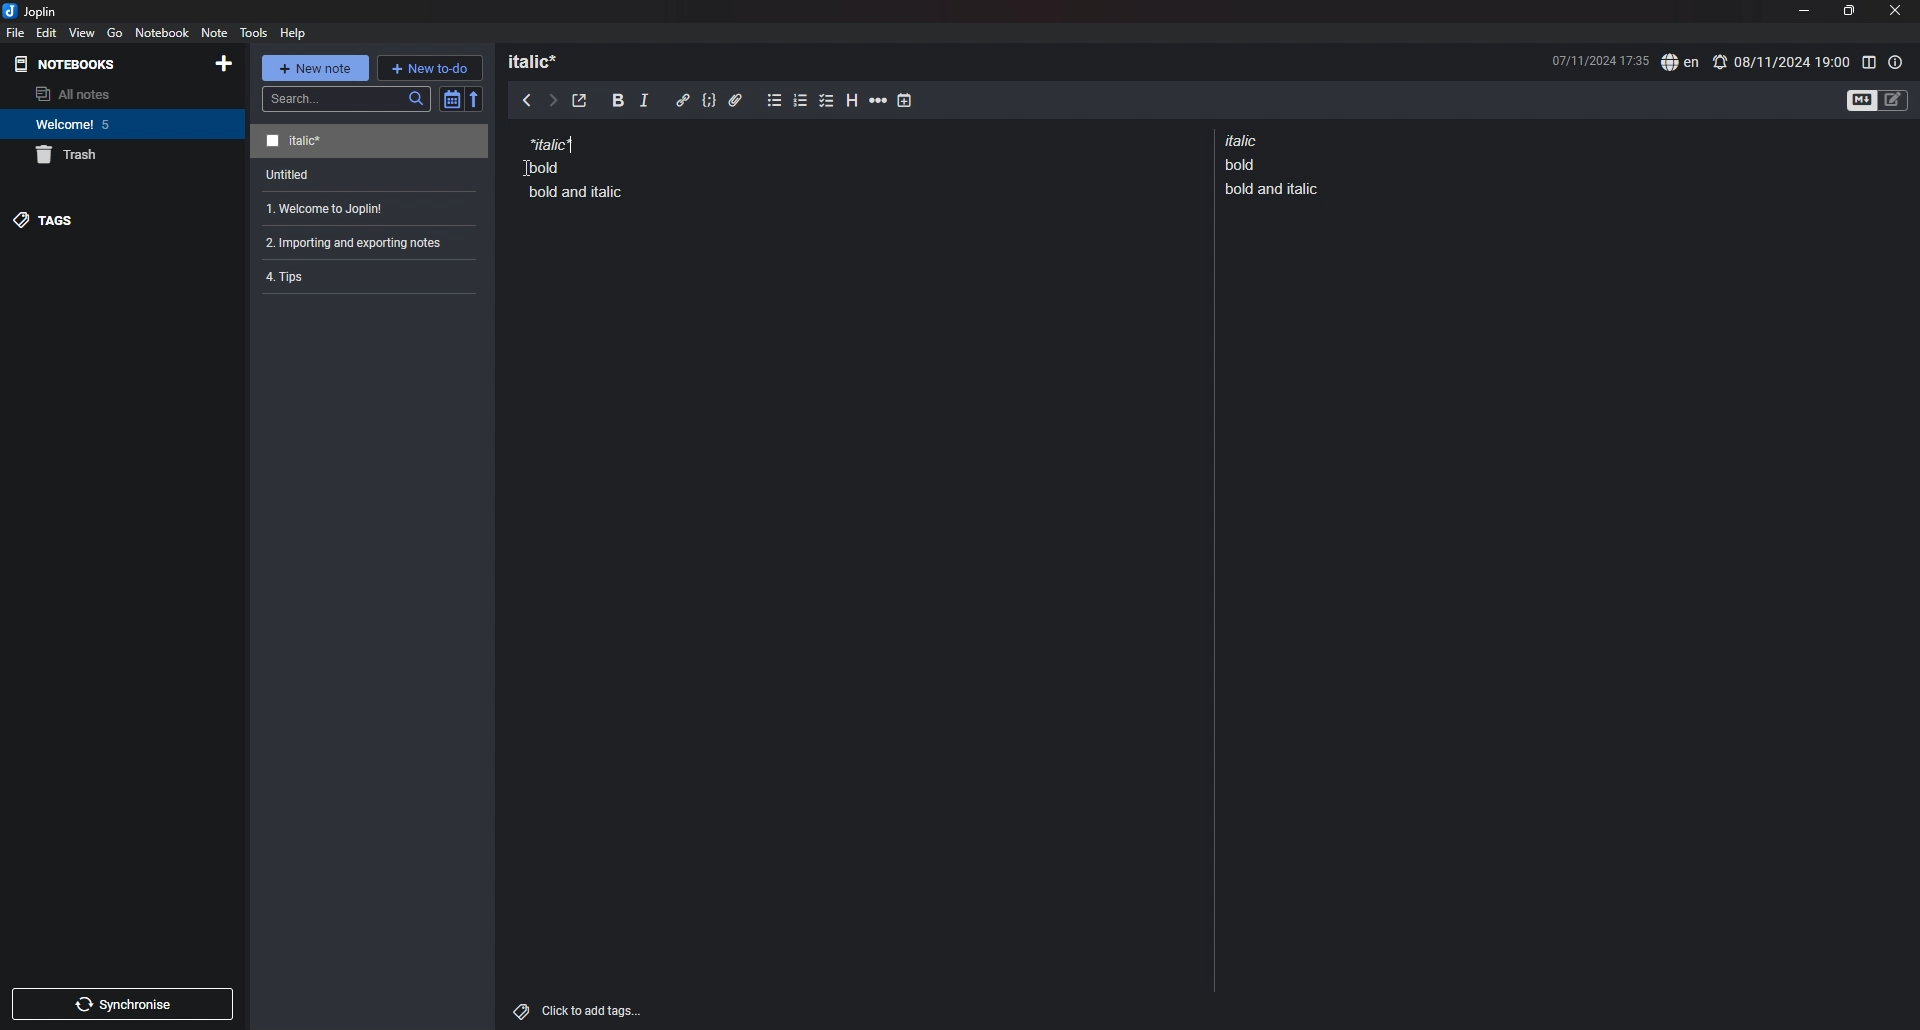  I want to click on new todo, so click(429, 67).